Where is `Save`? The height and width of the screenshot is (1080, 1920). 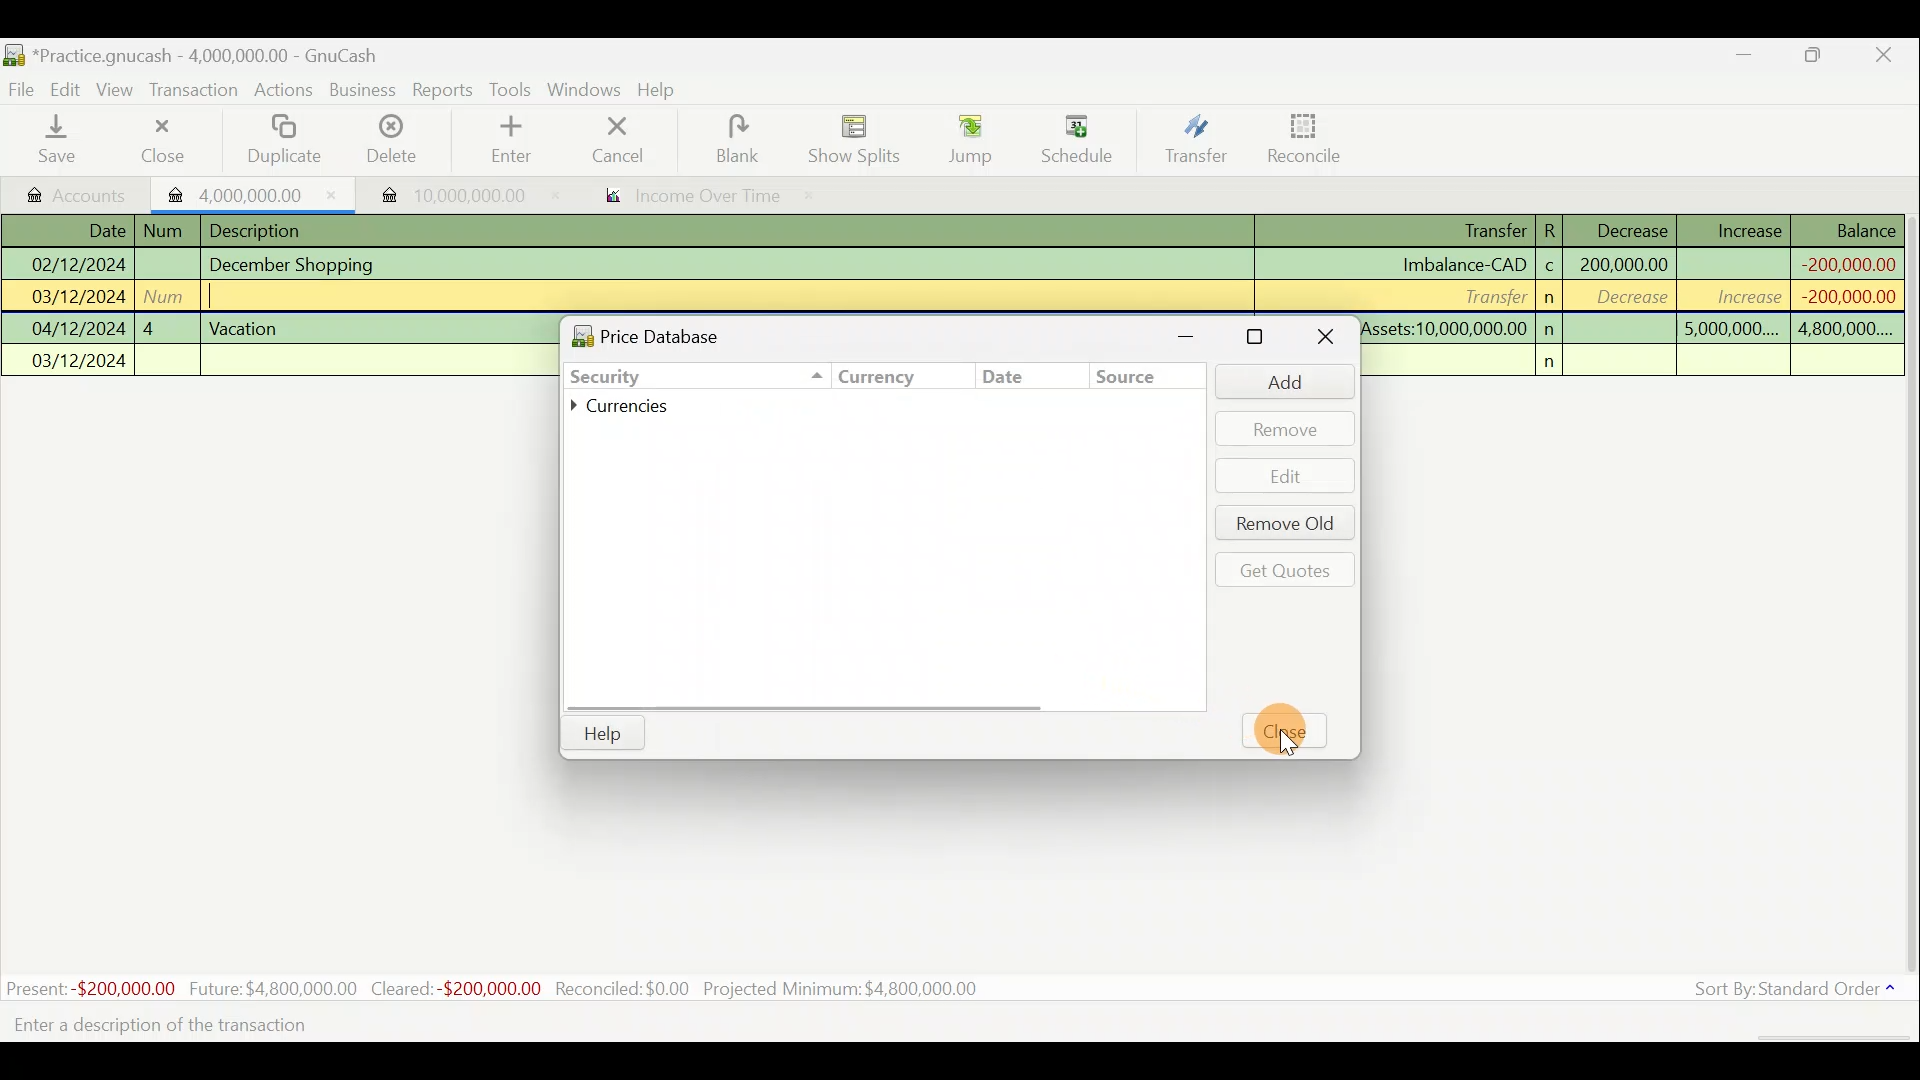 Save is located at coordinates (61, 141).